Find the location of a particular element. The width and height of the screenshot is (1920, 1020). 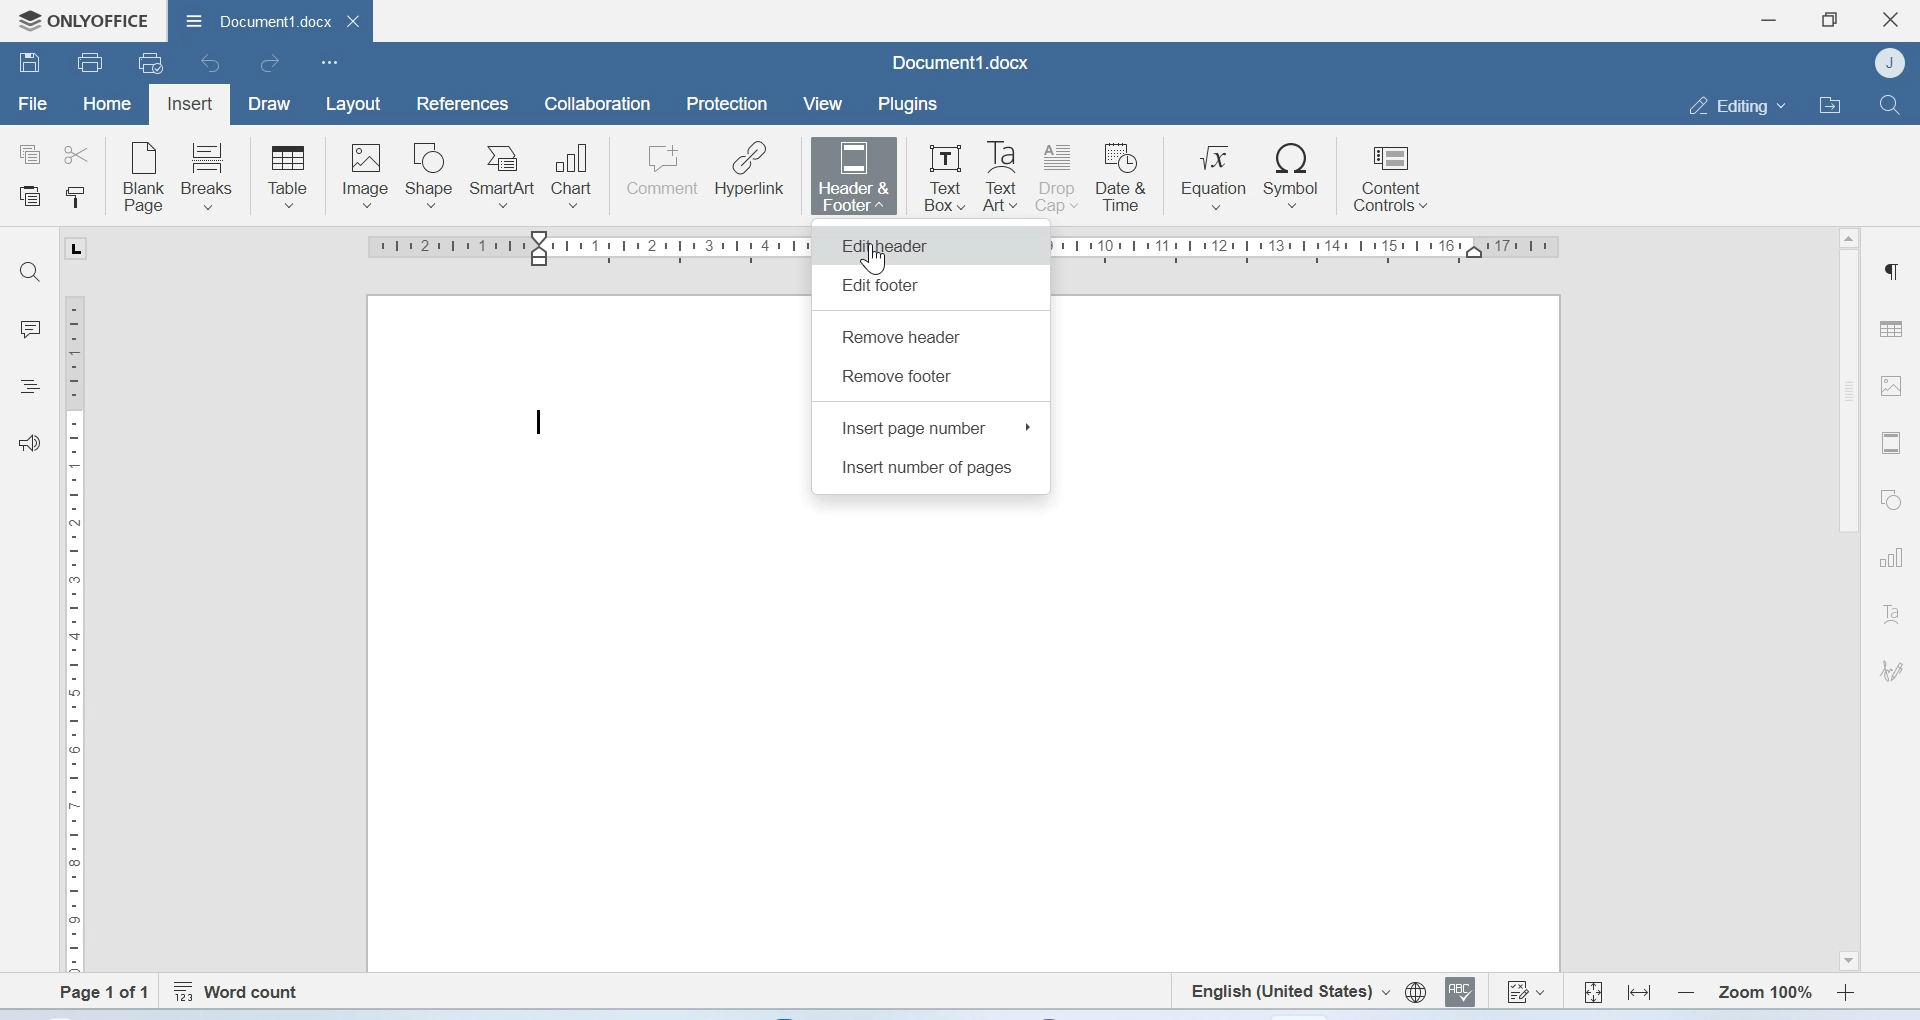

Charts is located at coordinates (1890, 559).